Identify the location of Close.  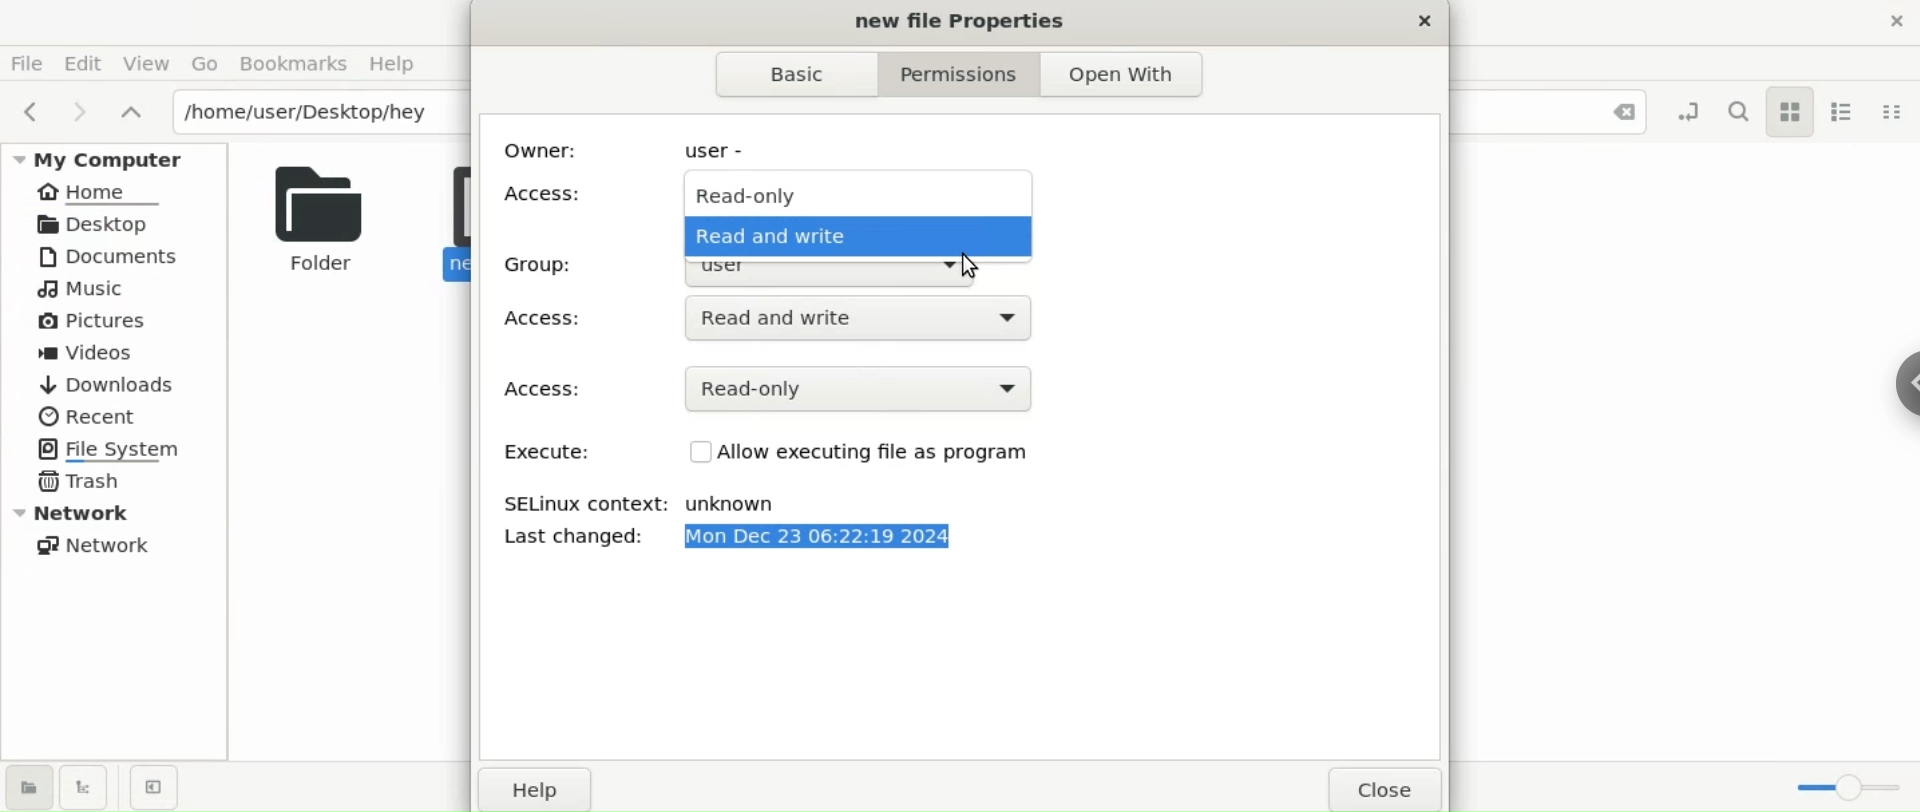
(1613, 112).